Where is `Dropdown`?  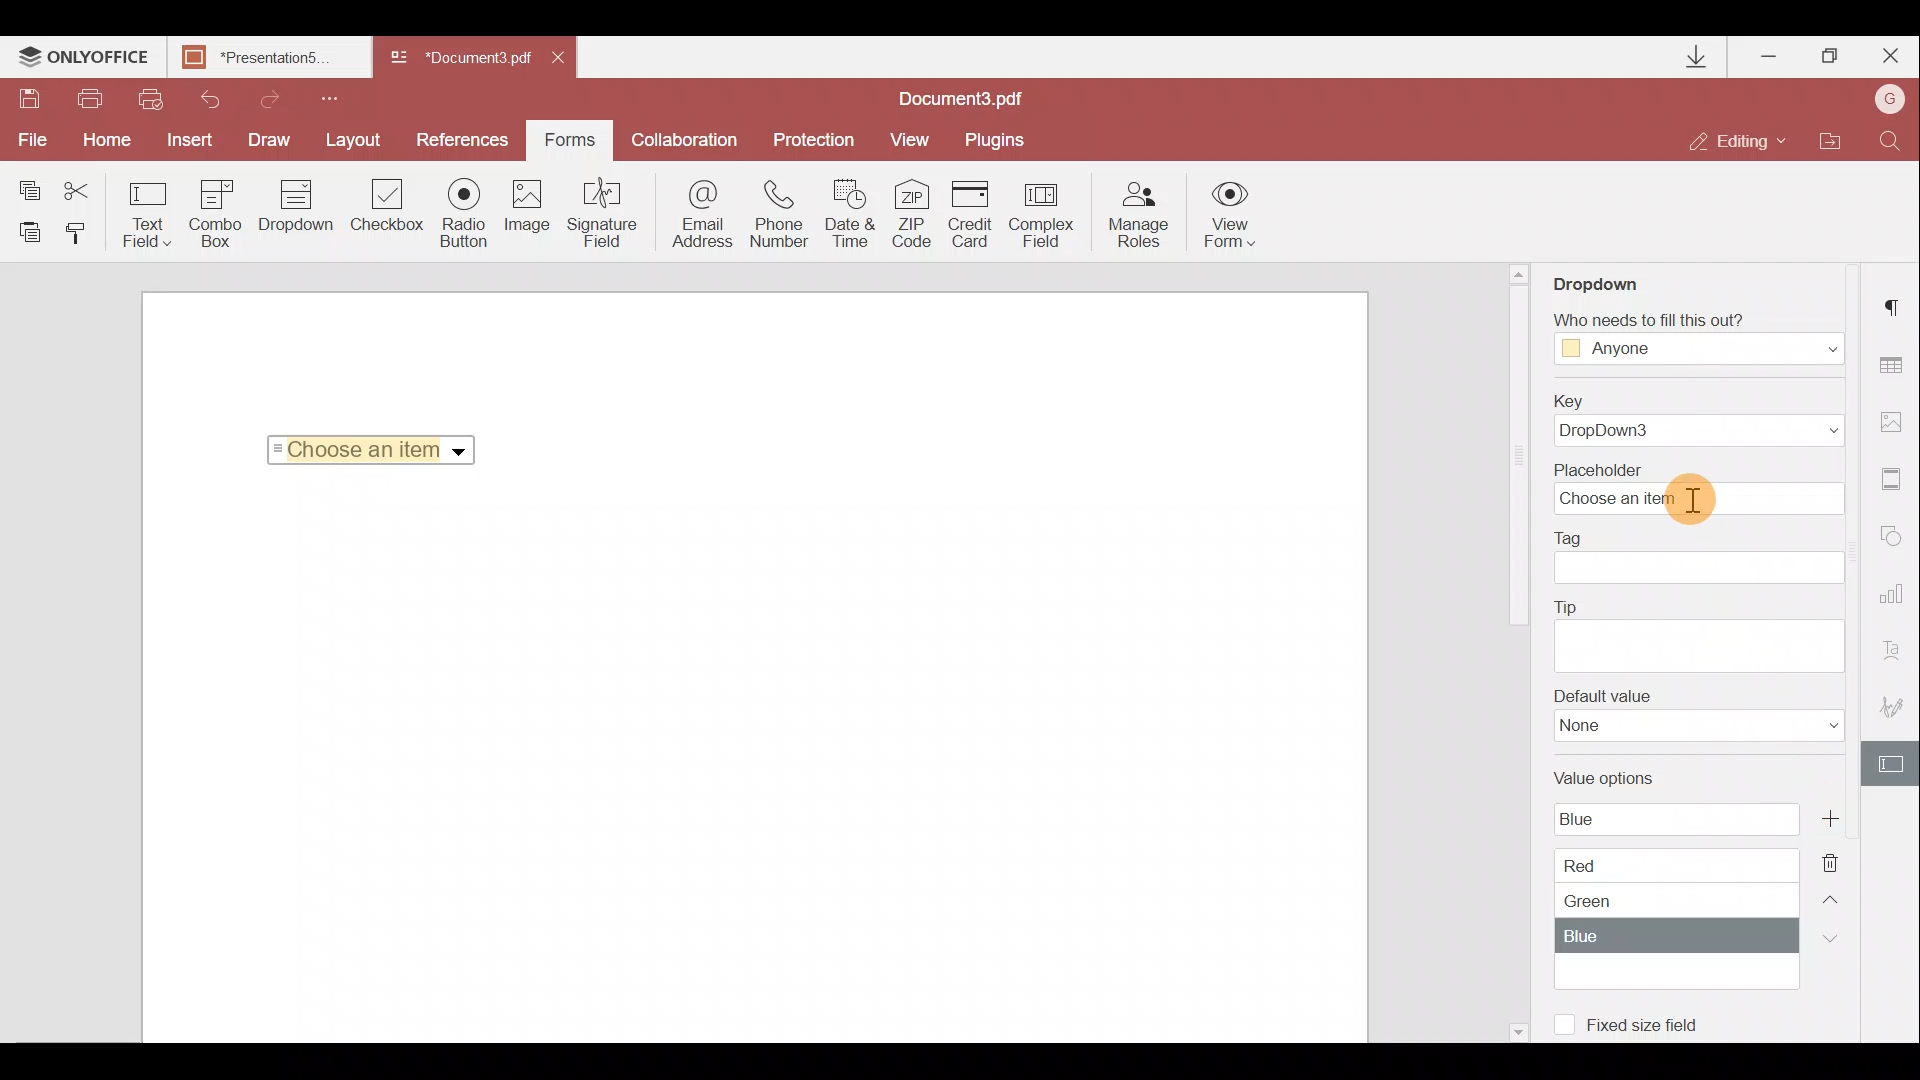
Dropdown is located at coordinates (292, 217).